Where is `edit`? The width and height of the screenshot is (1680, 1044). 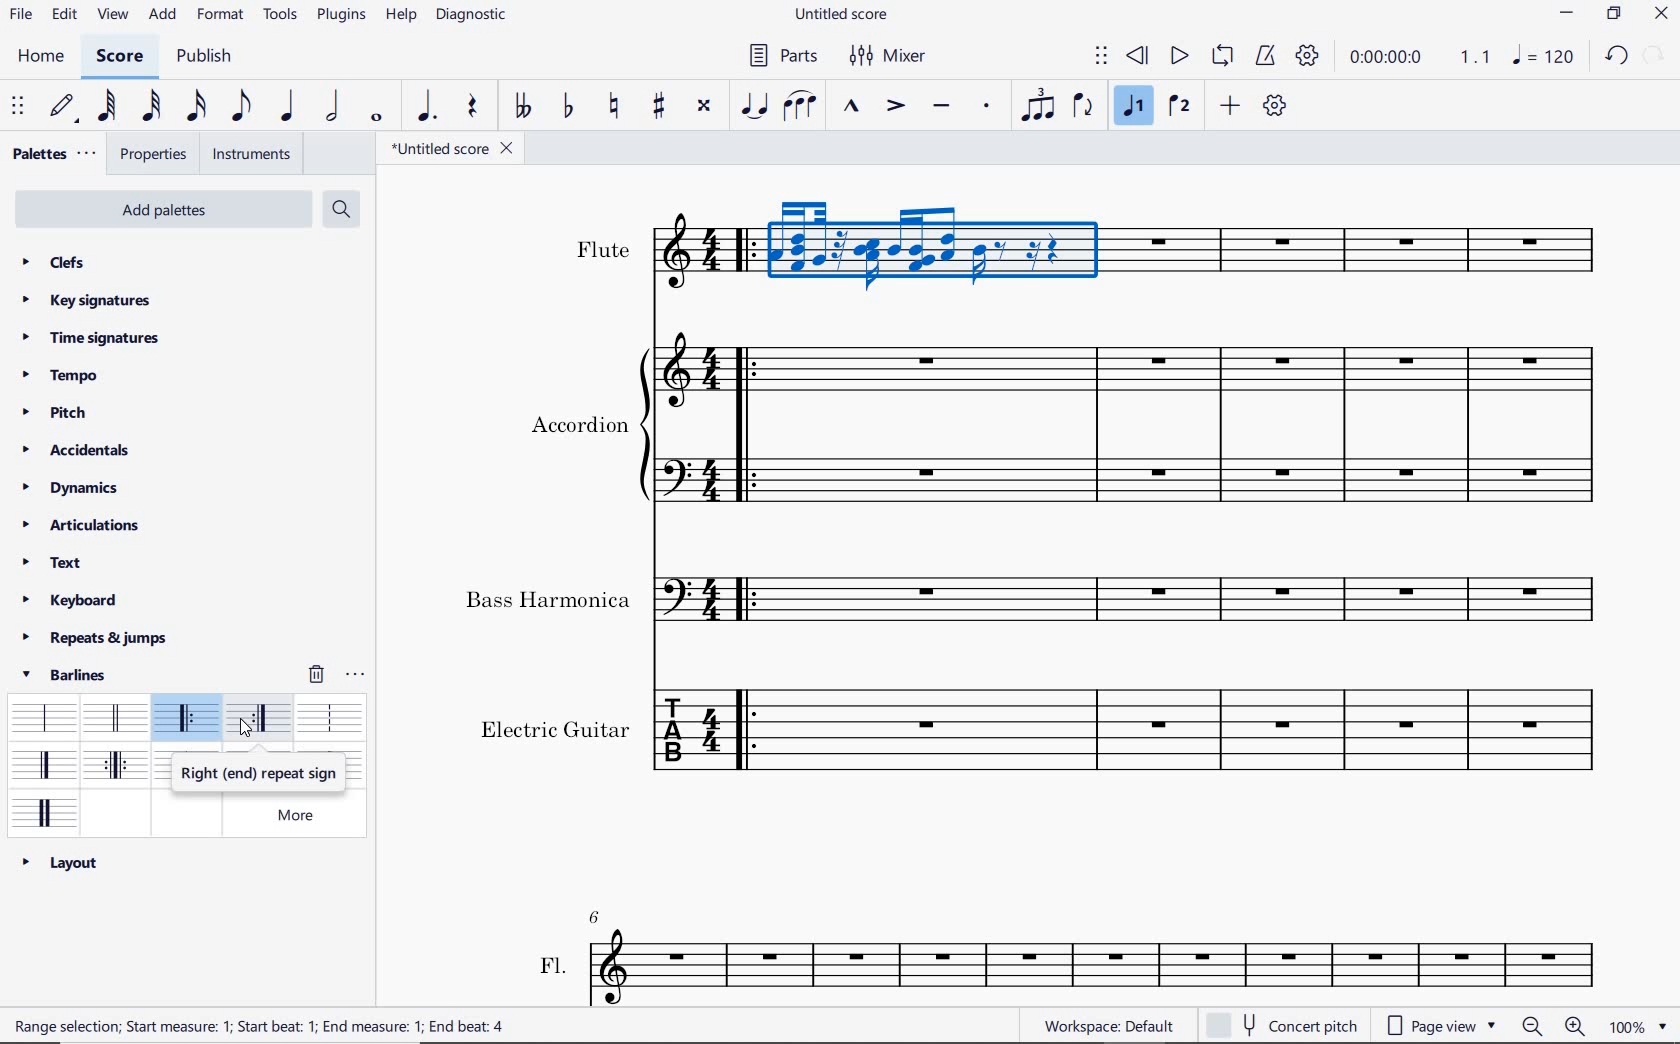 edit is located at coordinates (63, 17).